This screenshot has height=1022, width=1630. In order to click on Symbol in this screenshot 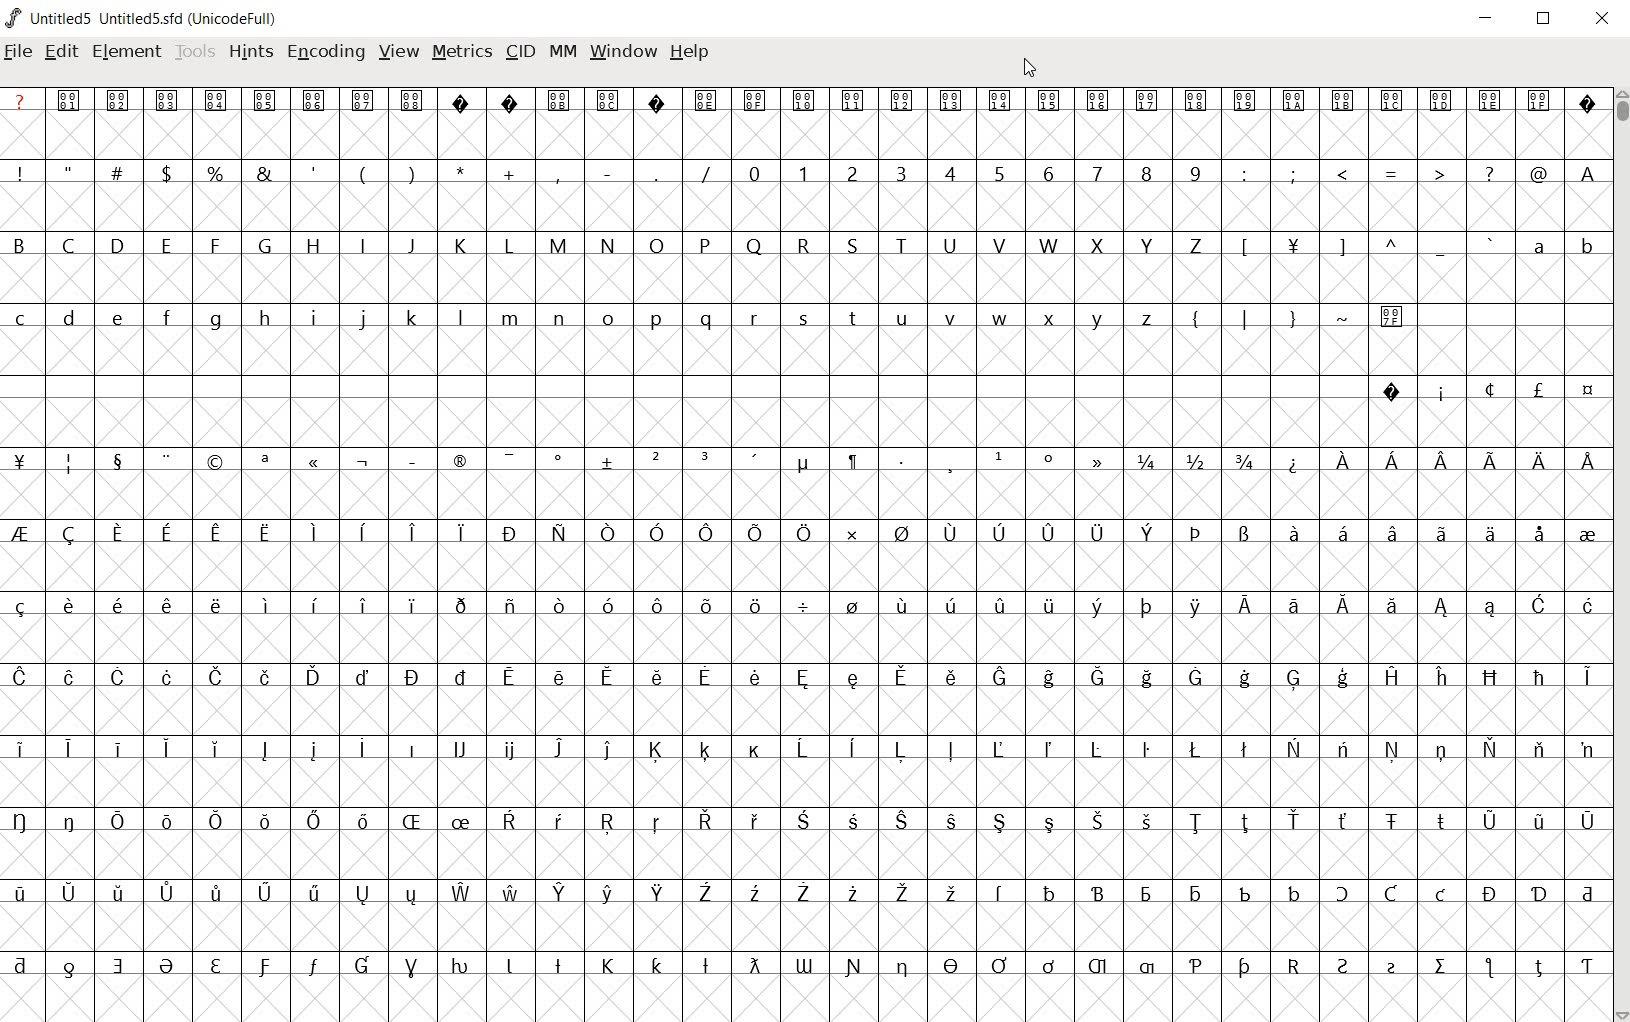, I will do `click(1540, 894)`.